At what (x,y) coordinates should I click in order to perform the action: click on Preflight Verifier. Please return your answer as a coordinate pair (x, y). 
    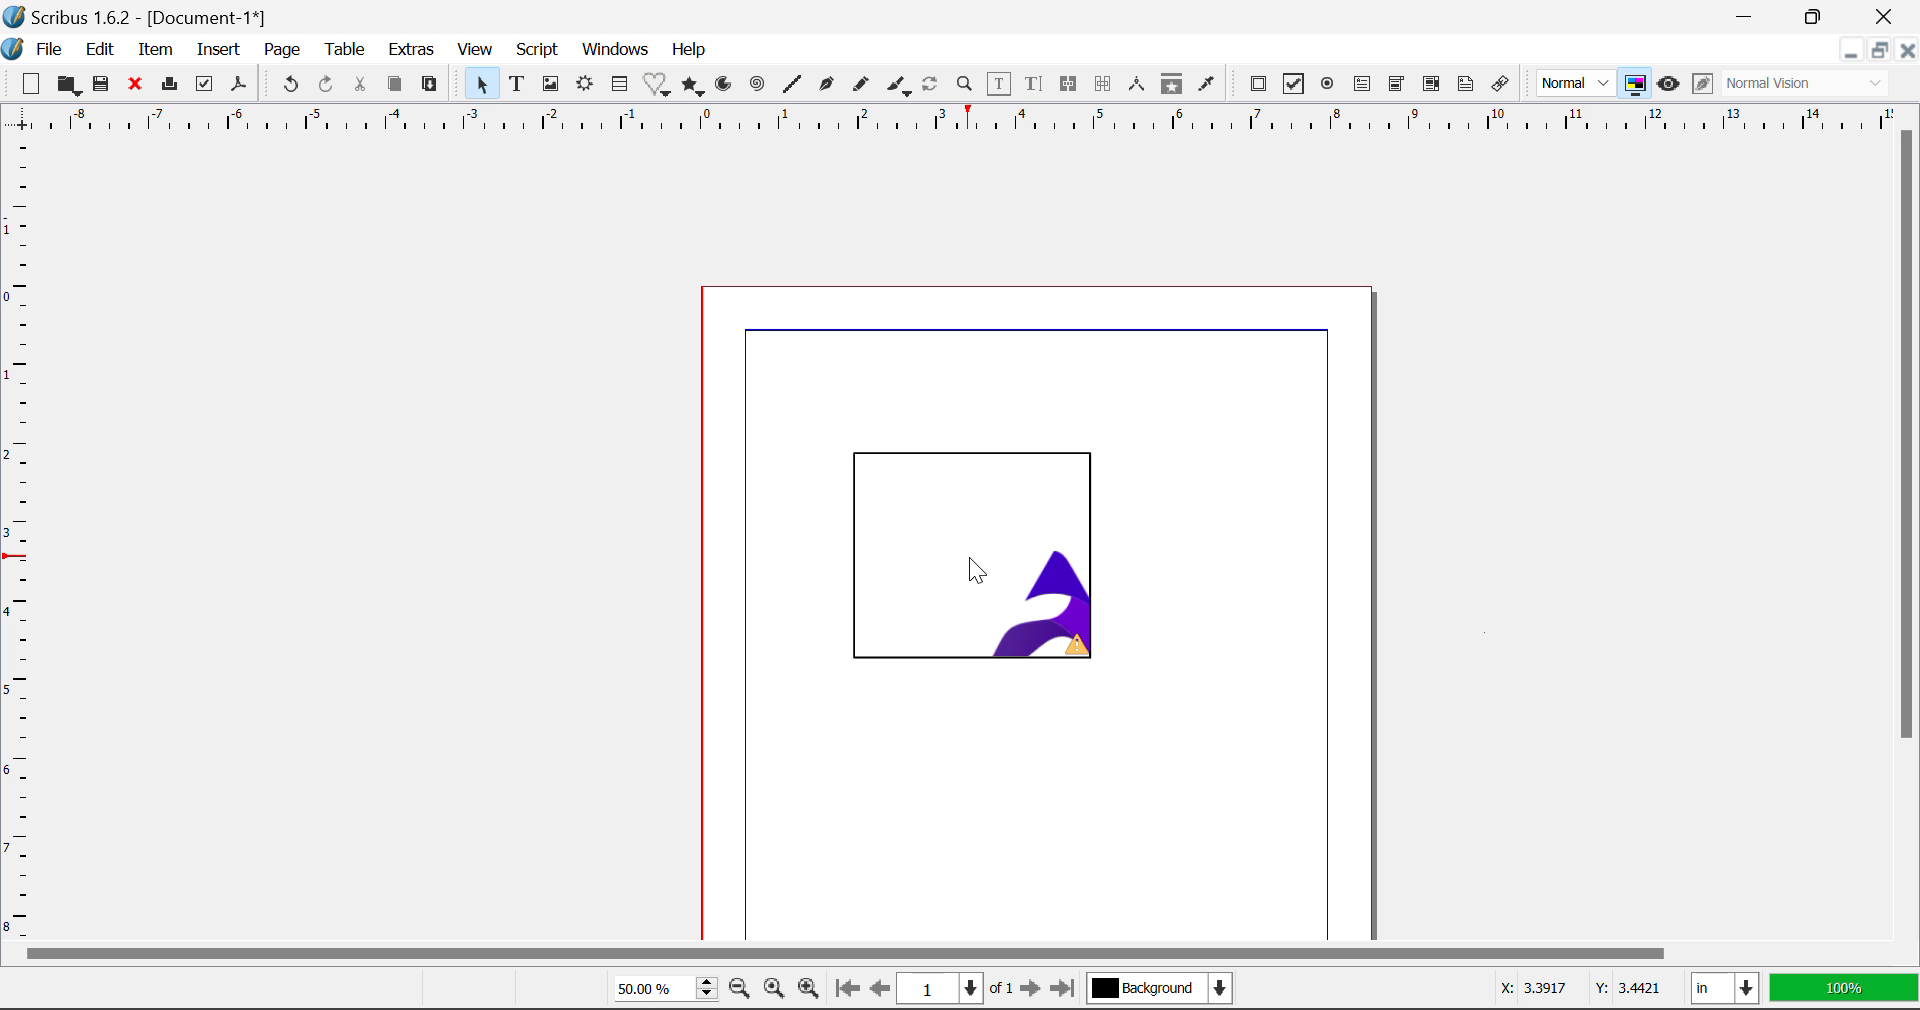
    Looking at the image, I should click on (205, 84).